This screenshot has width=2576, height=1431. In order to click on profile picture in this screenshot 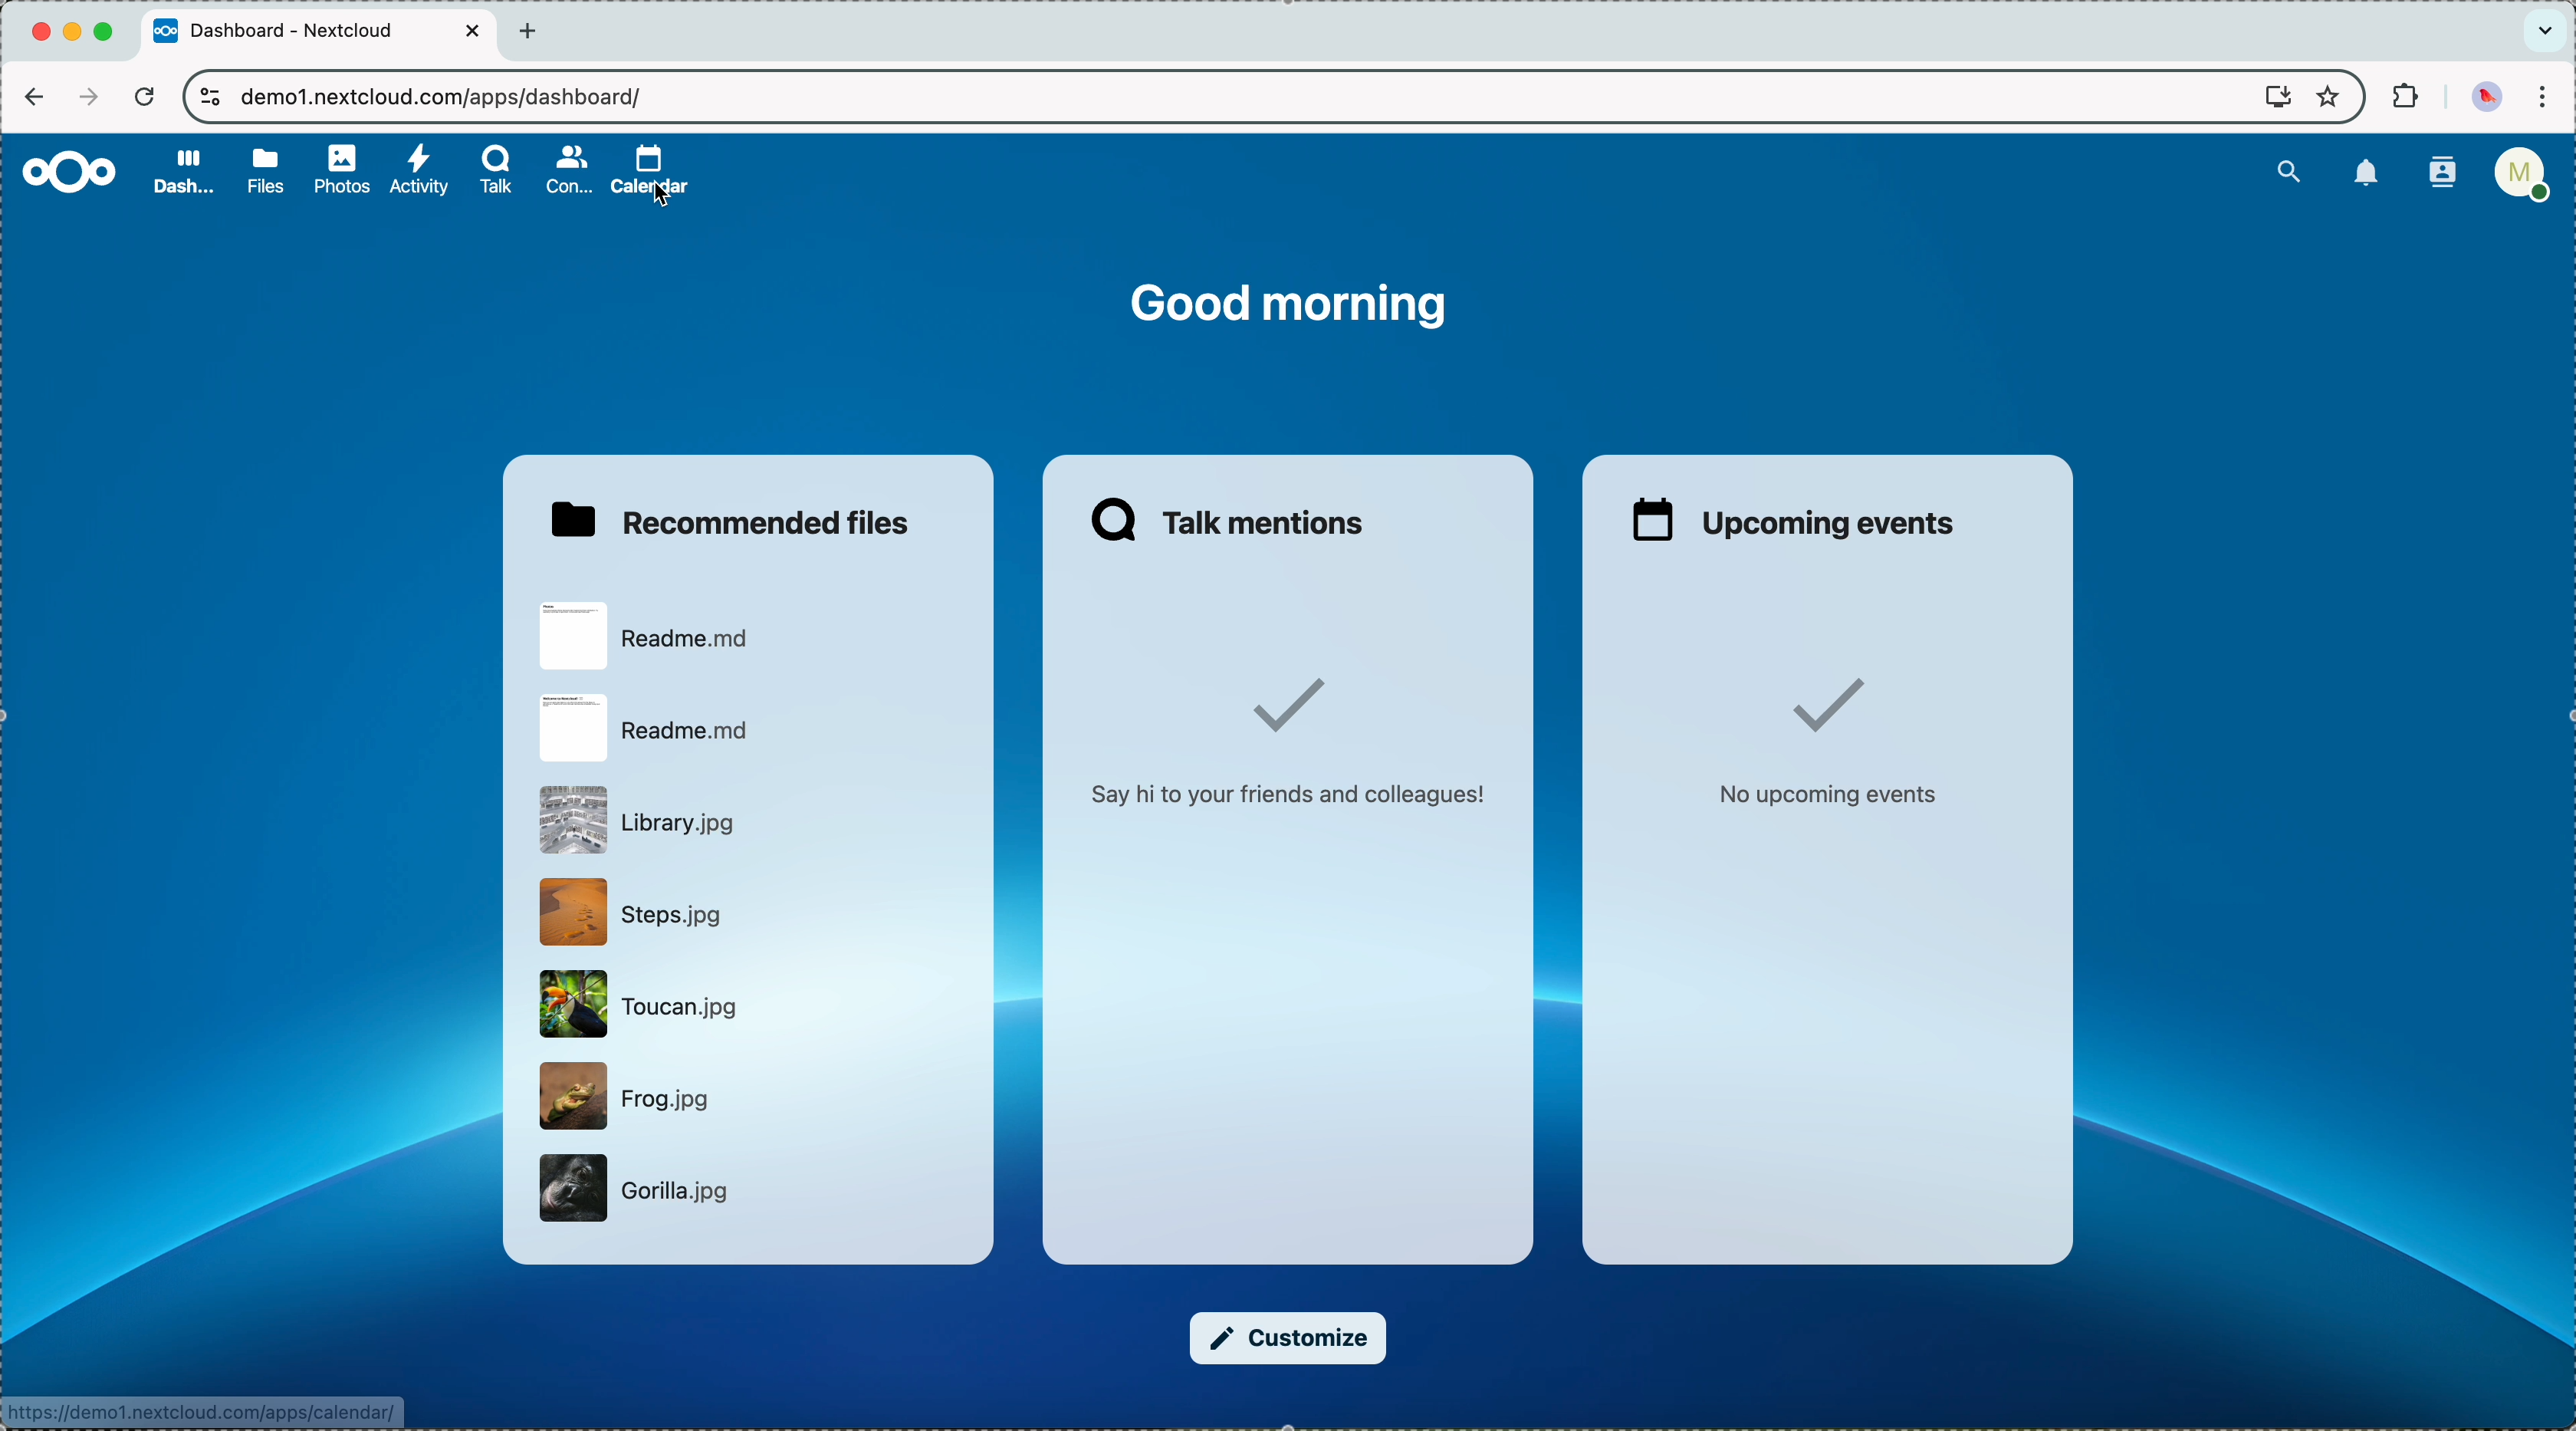, I will do `click(2486, 96)`.